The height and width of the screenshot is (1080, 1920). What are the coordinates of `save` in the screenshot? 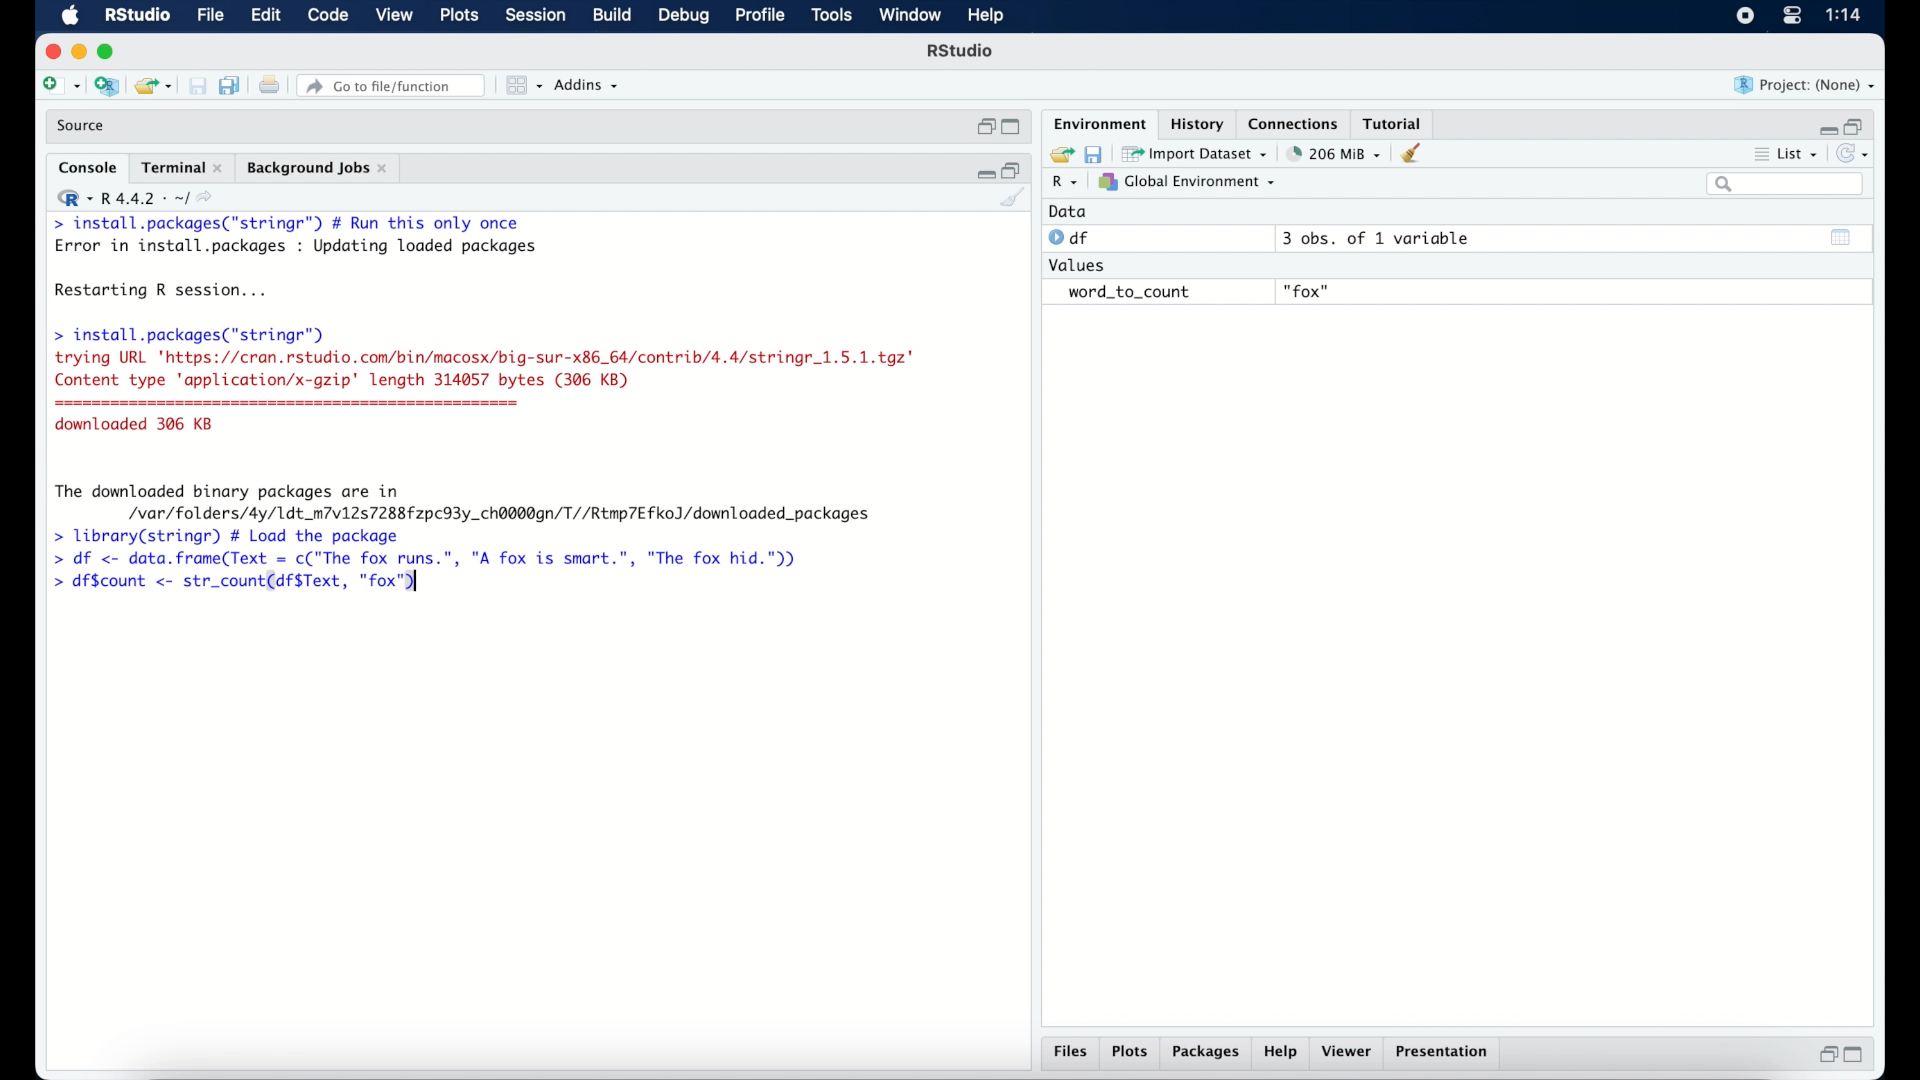 It's located at (200, 87).